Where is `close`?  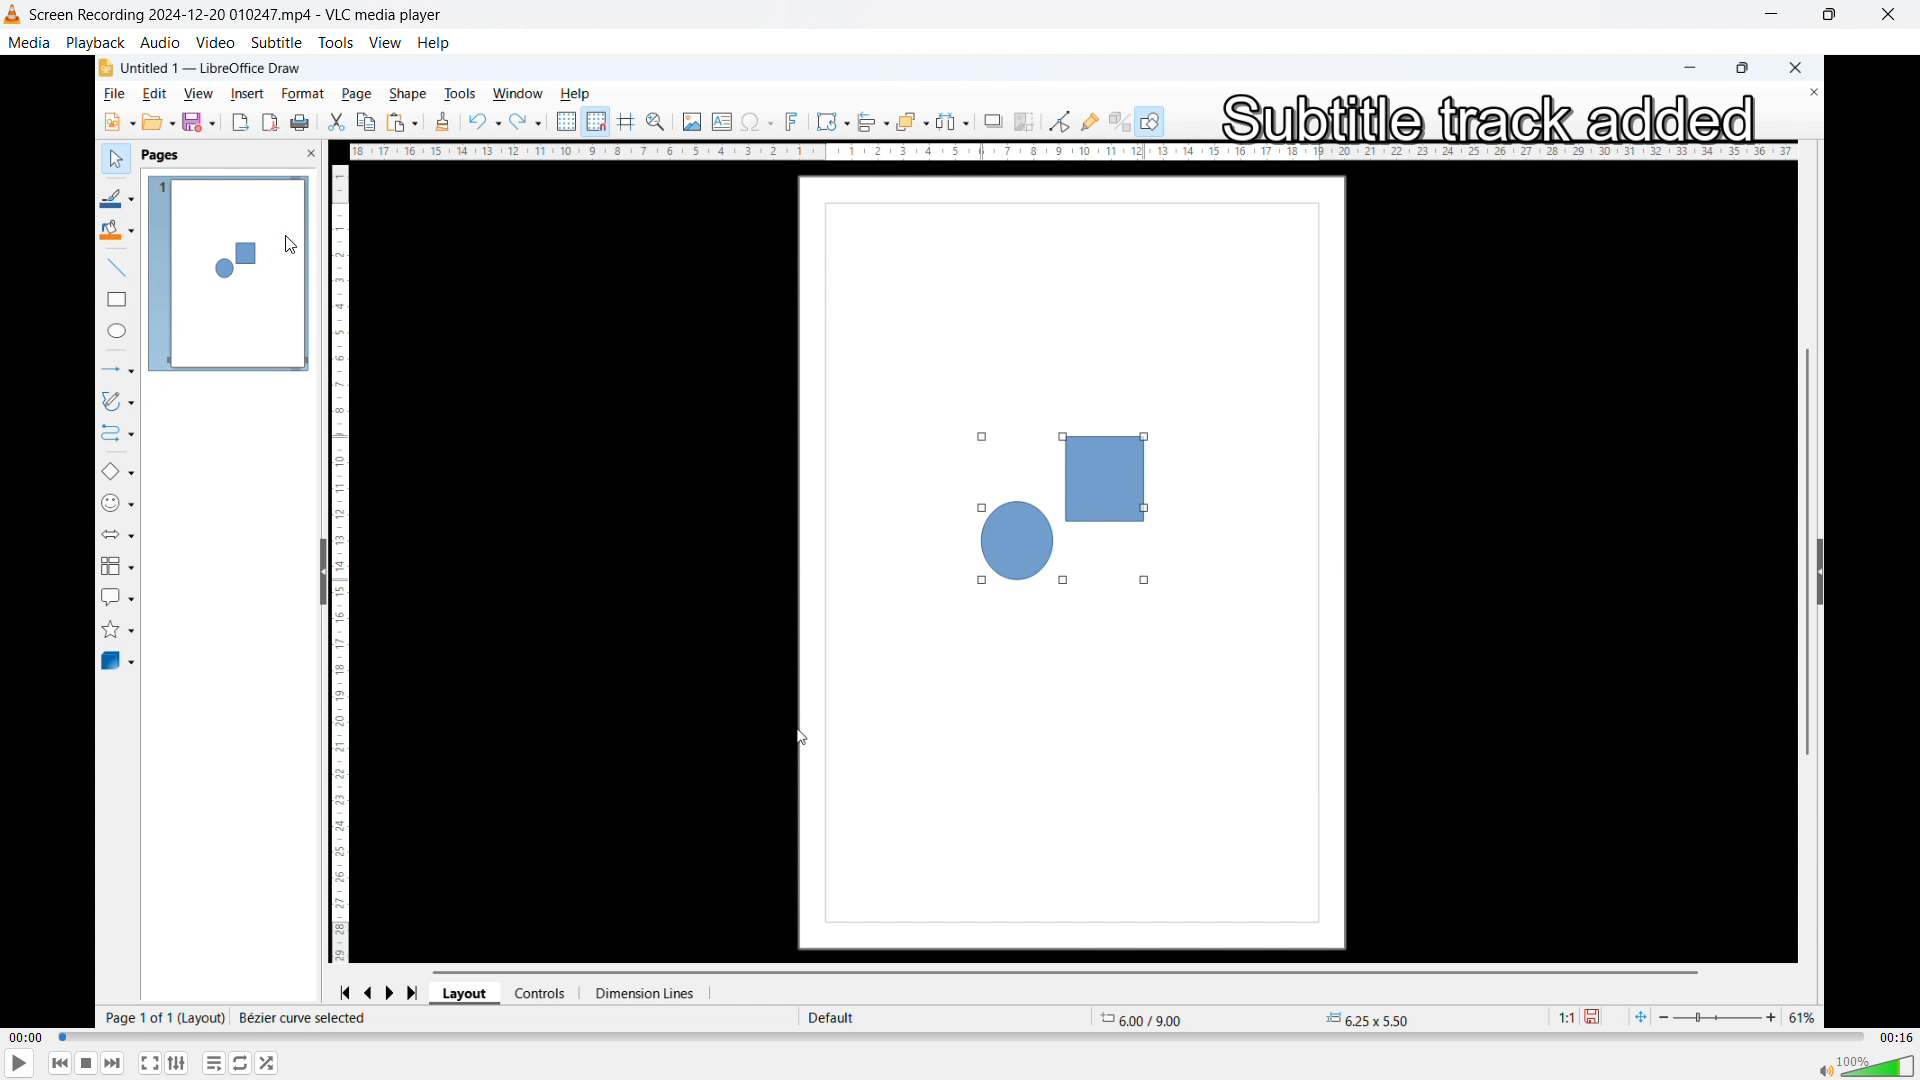 close is located at coordinates (1805, 93).